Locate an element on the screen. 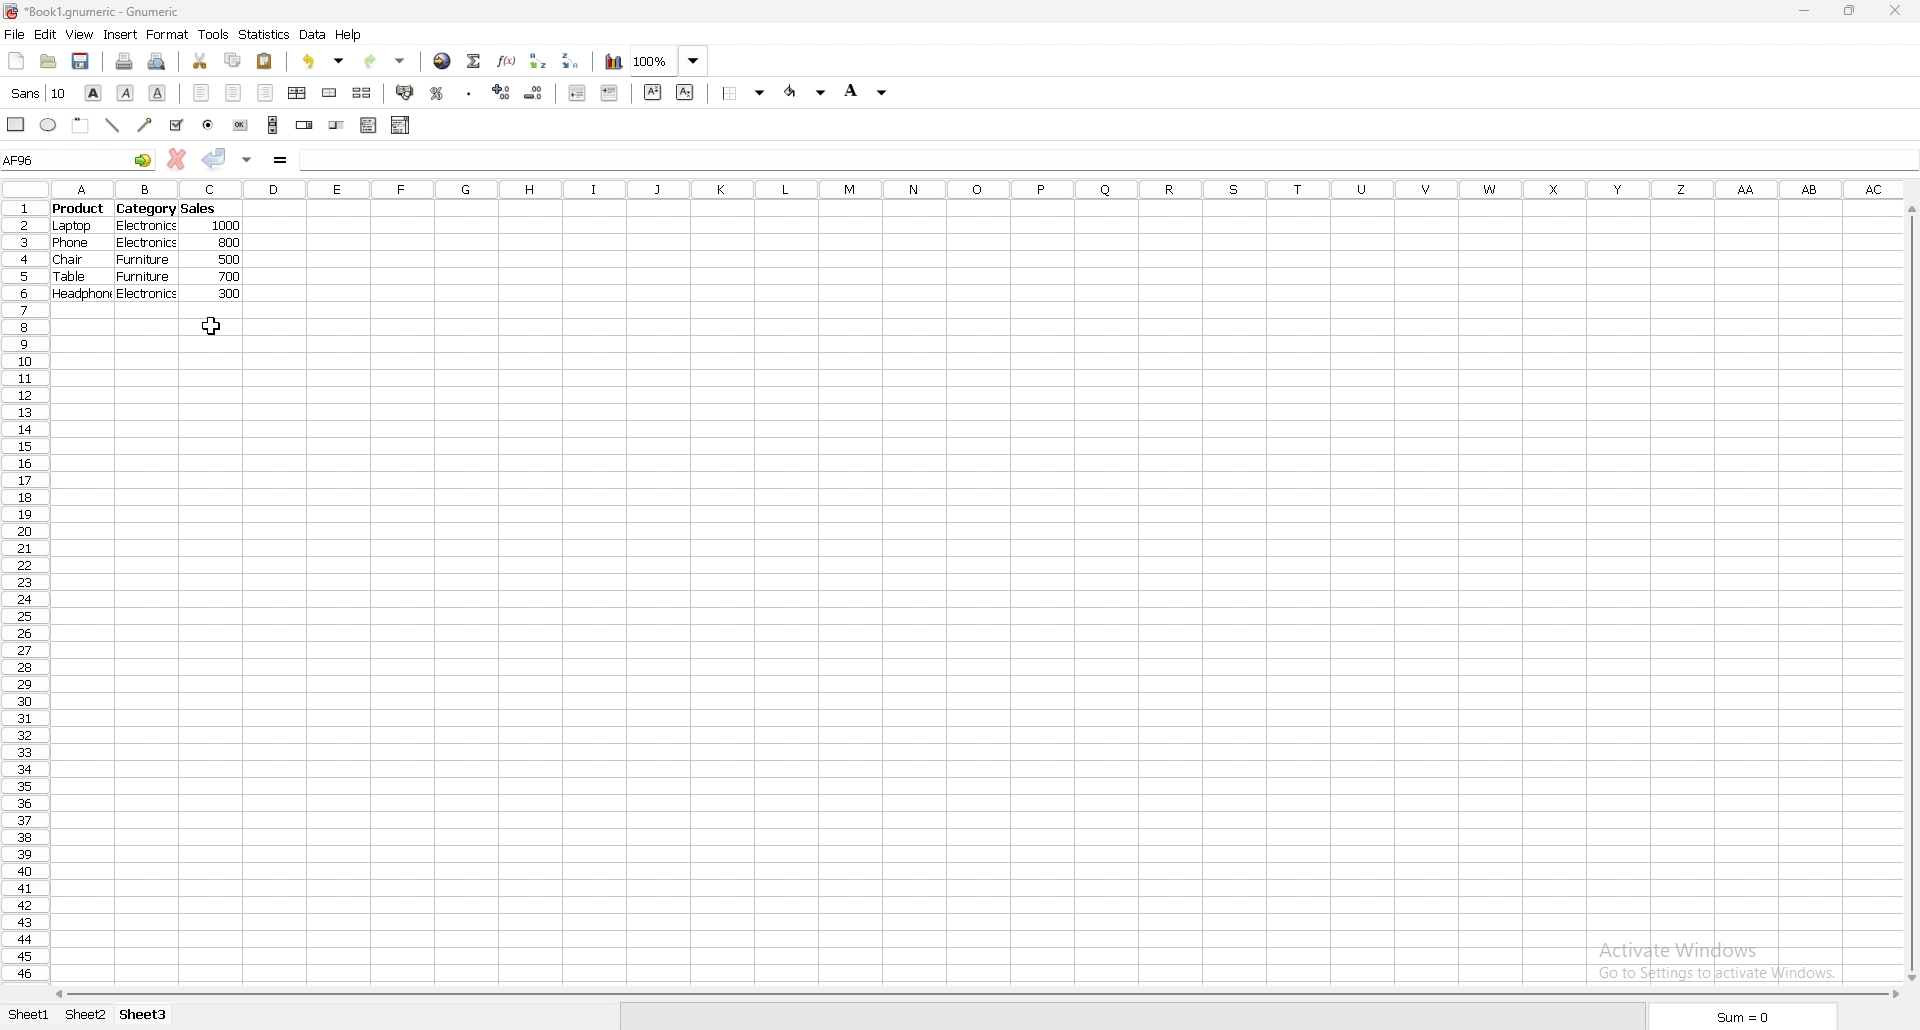 This screenshot has width=1920, height=1030. radio button is located at coordinates (207, 125).